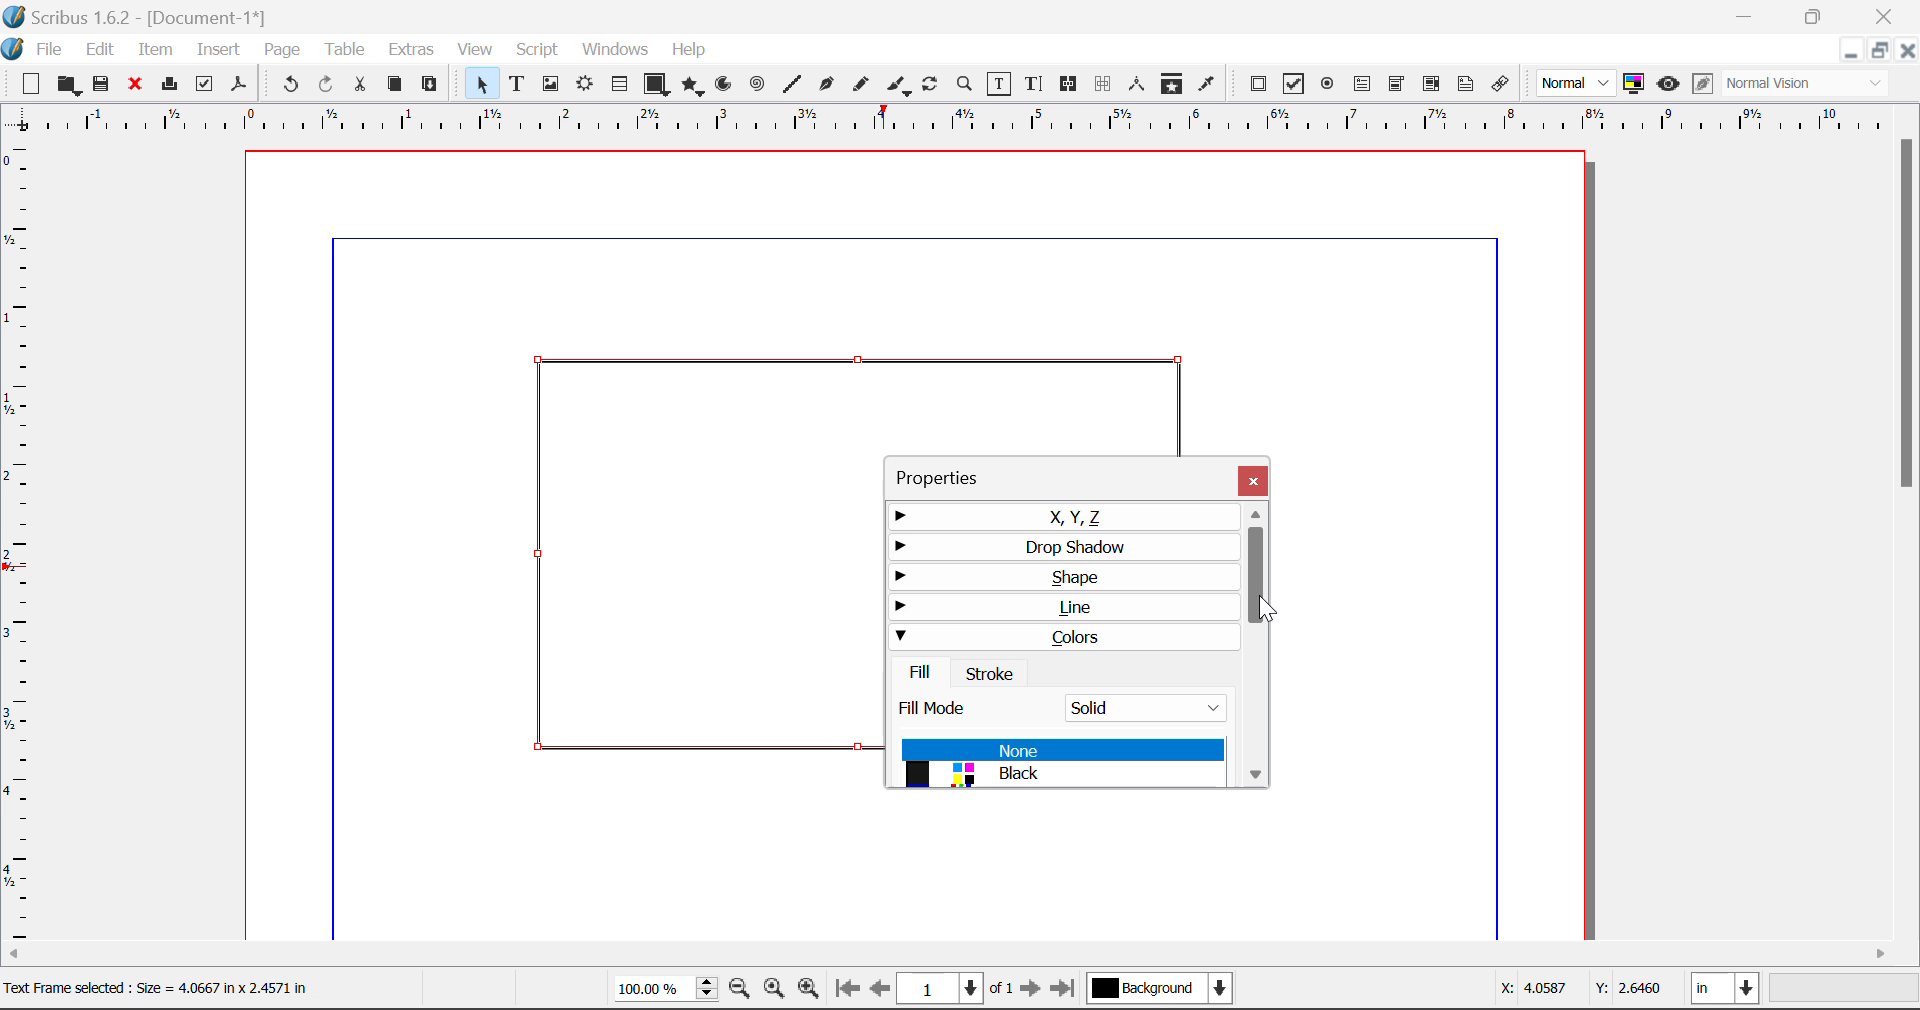  Describe the element at coordinates (476, 51) in the screenshot. I see `View` at that location.